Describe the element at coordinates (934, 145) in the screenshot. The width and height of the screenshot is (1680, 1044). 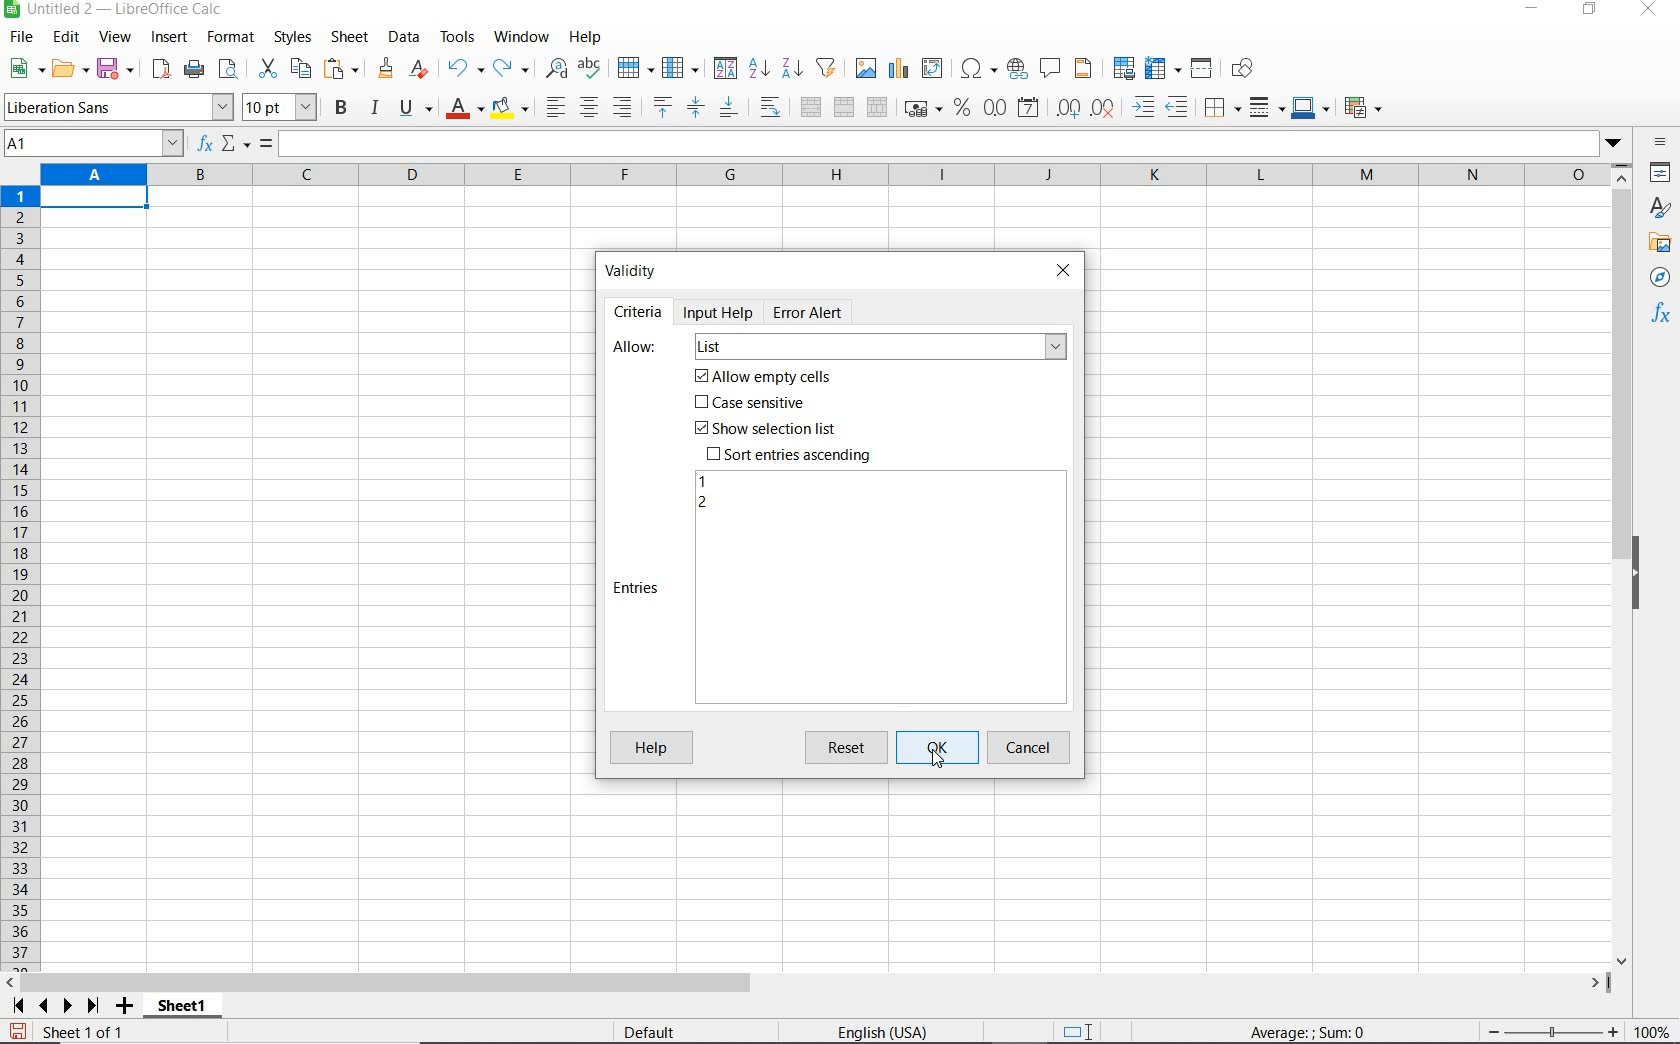
I see `expand formula bar/input line` at that location.